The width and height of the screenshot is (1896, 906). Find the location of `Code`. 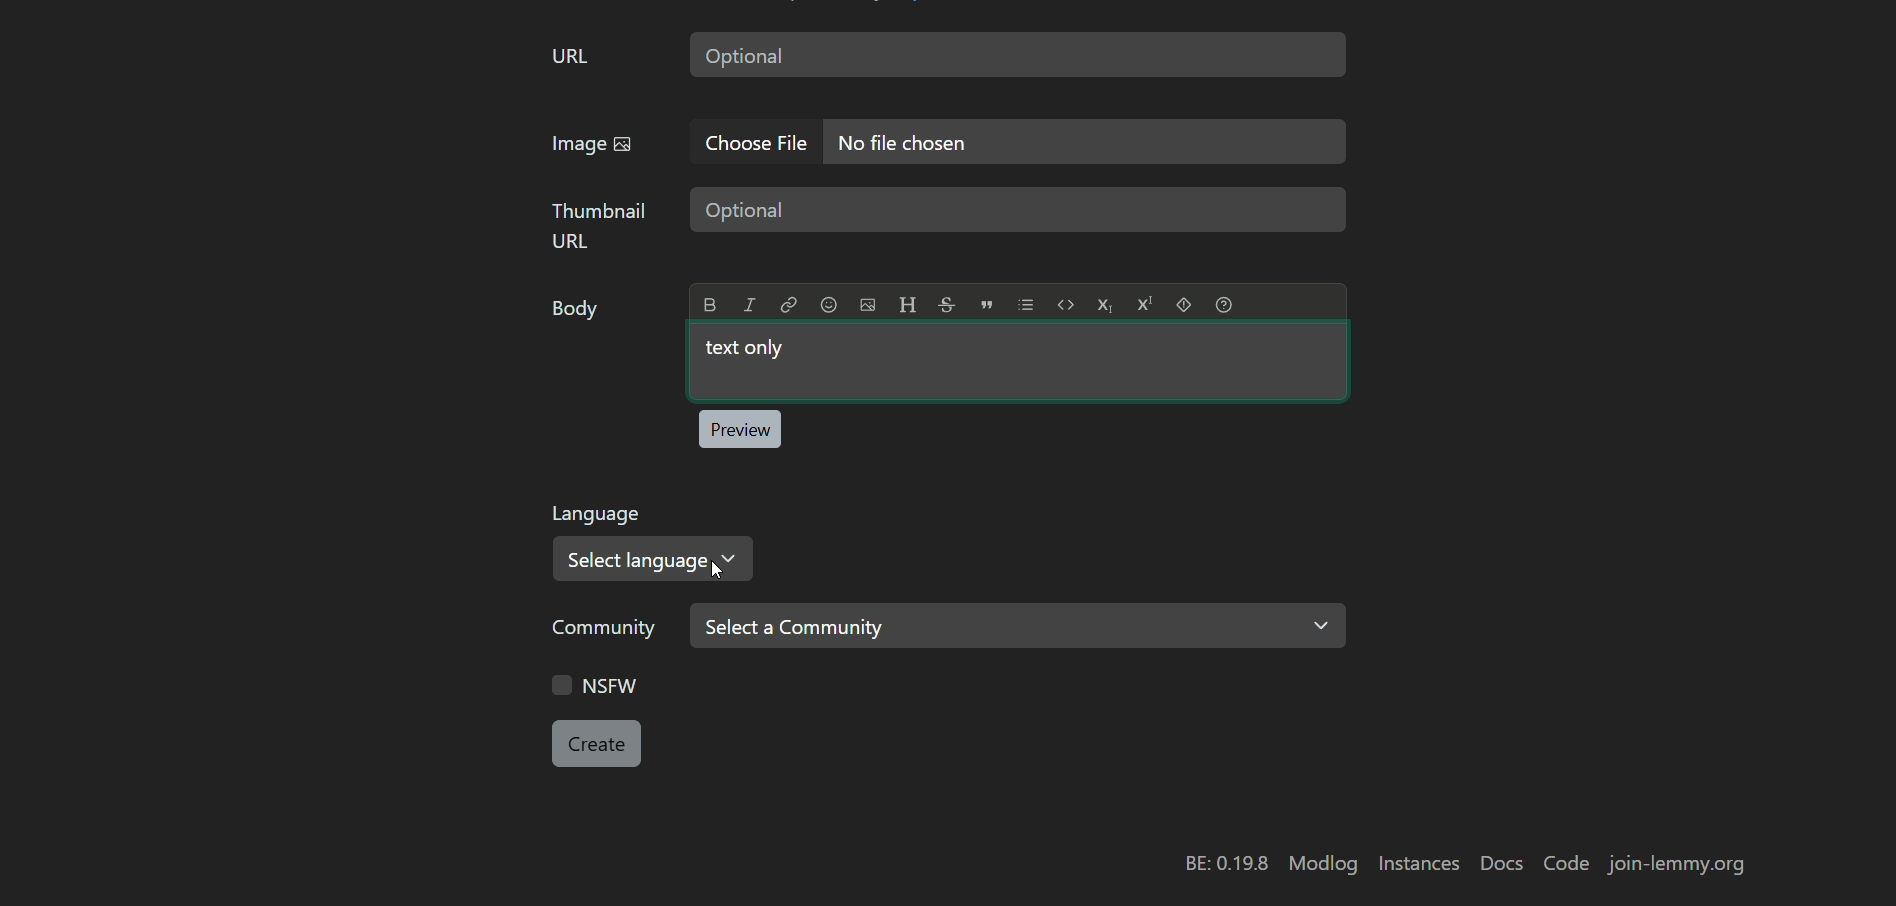

Code is located at coordinates (1066, 304).